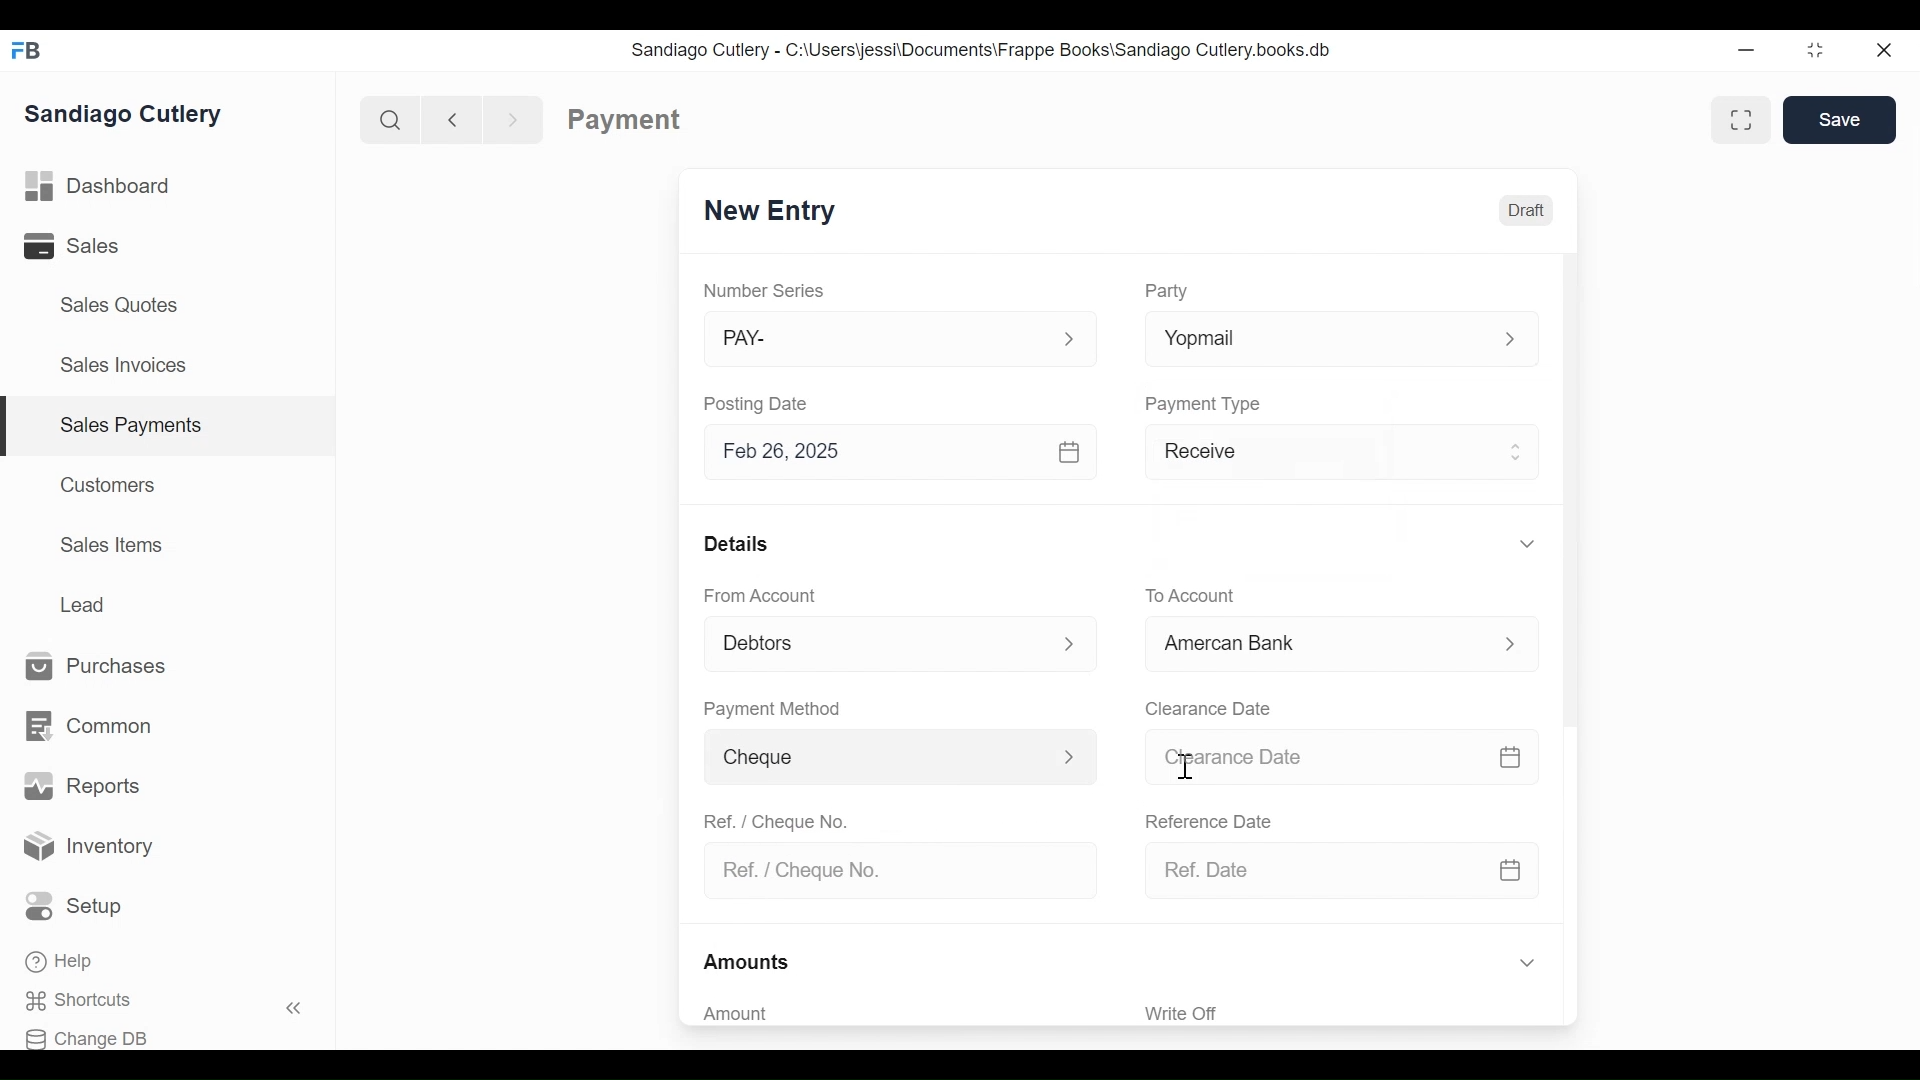 The height and width of the screenshot is (1080, 1920). What do you see at coordinates (1314, 871) in the screenshot?
I see `Ref. Date` at bounding box center [1314, 871].